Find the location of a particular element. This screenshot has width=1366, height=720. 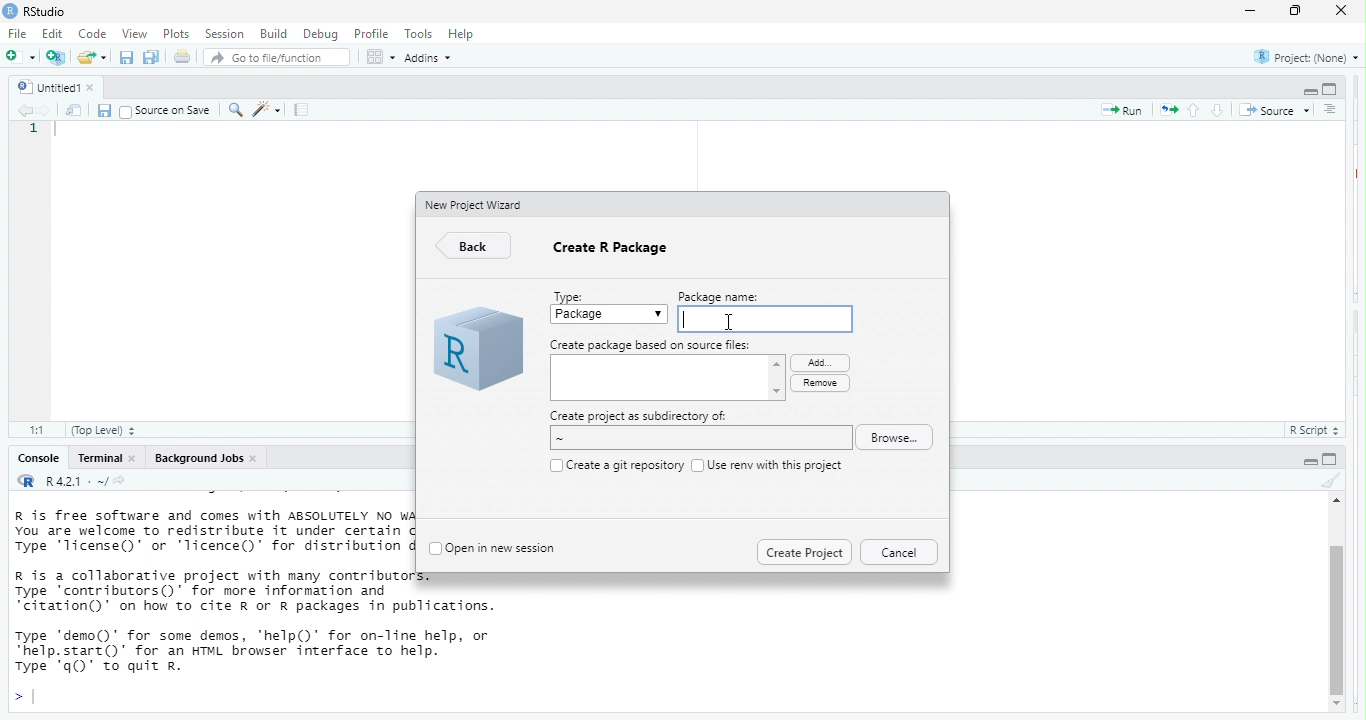

Plots is located at coordinates (176, 33).